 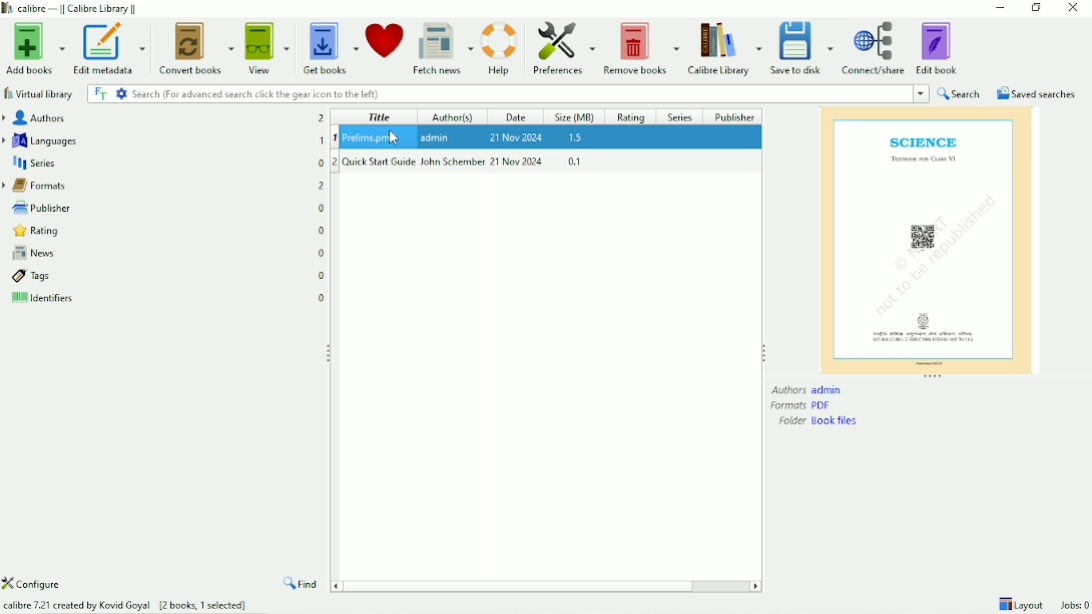 I want to click on Author(s), so click(x=459, y=117).